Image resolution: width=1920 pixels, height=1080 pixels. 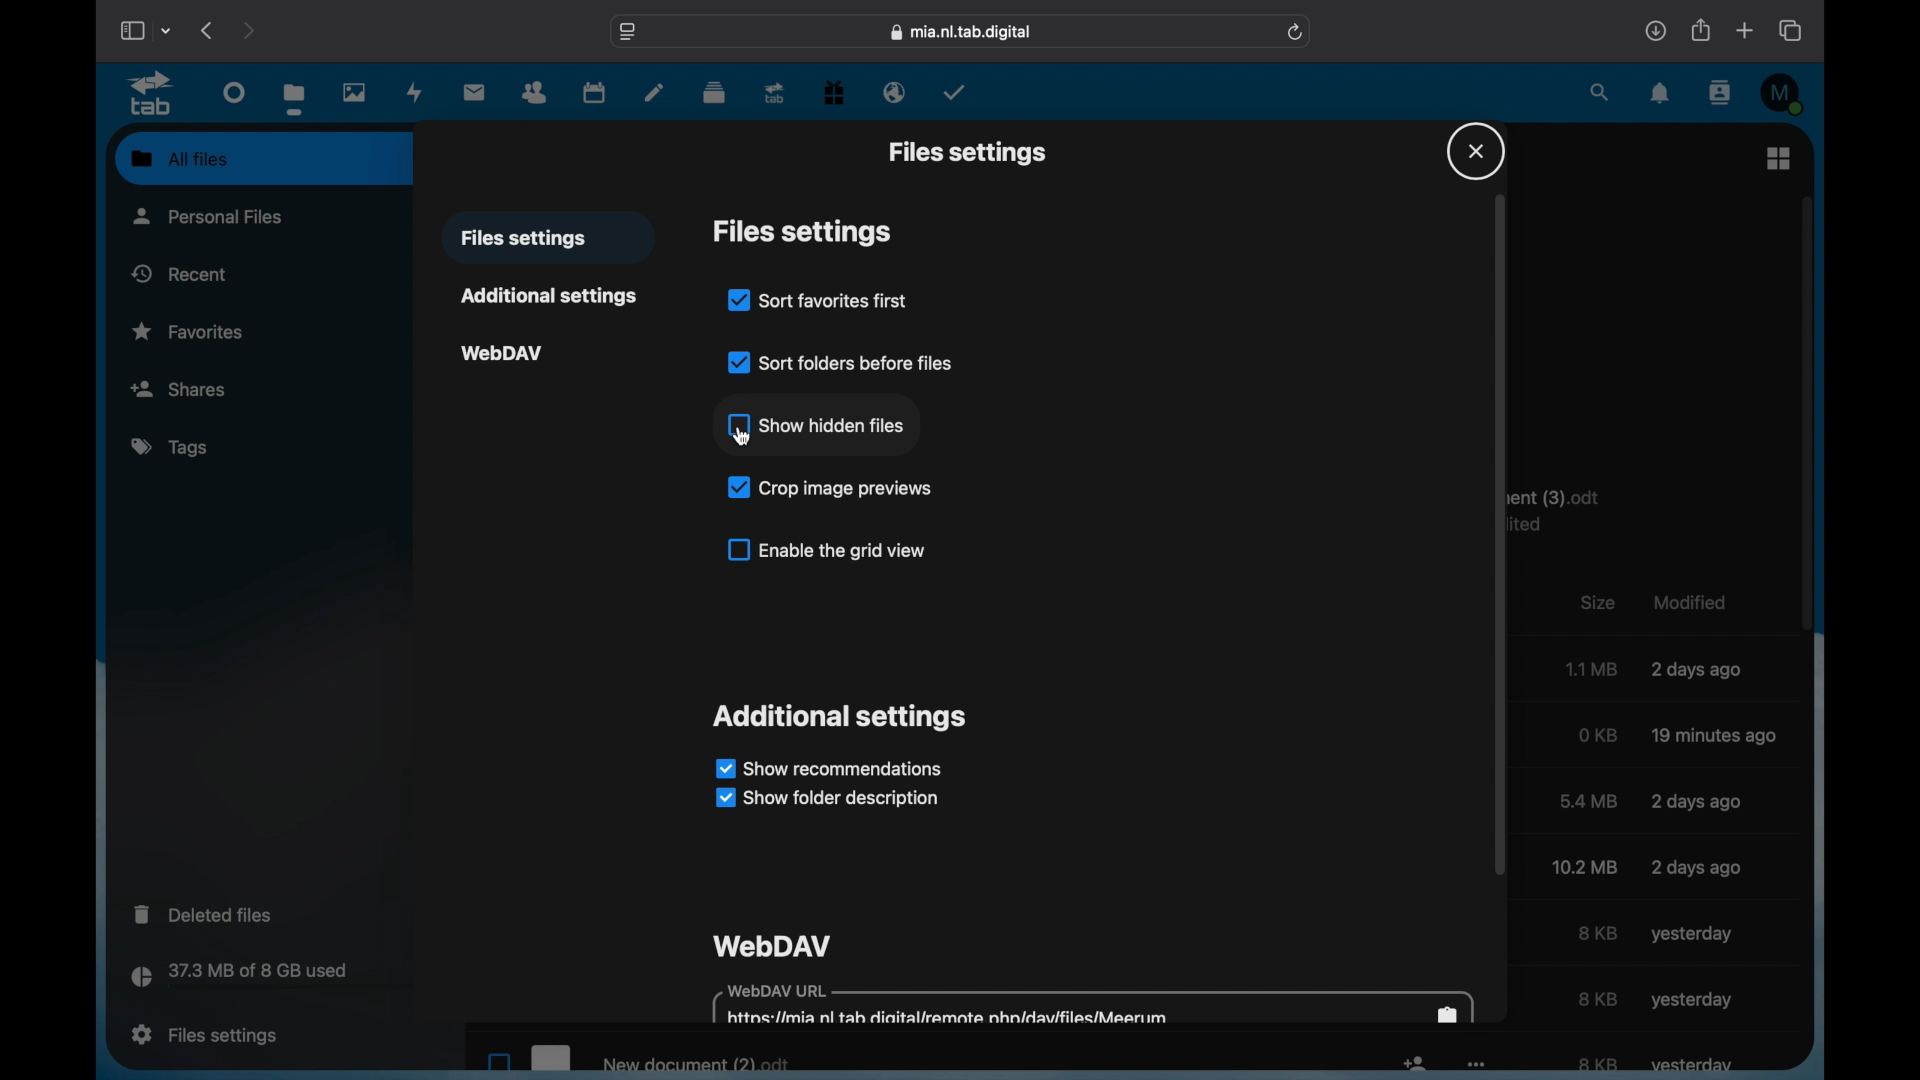 What do you see at coordinates (187, 389) in the screenshot?
I see `shares` at bounding box center [187, 389].